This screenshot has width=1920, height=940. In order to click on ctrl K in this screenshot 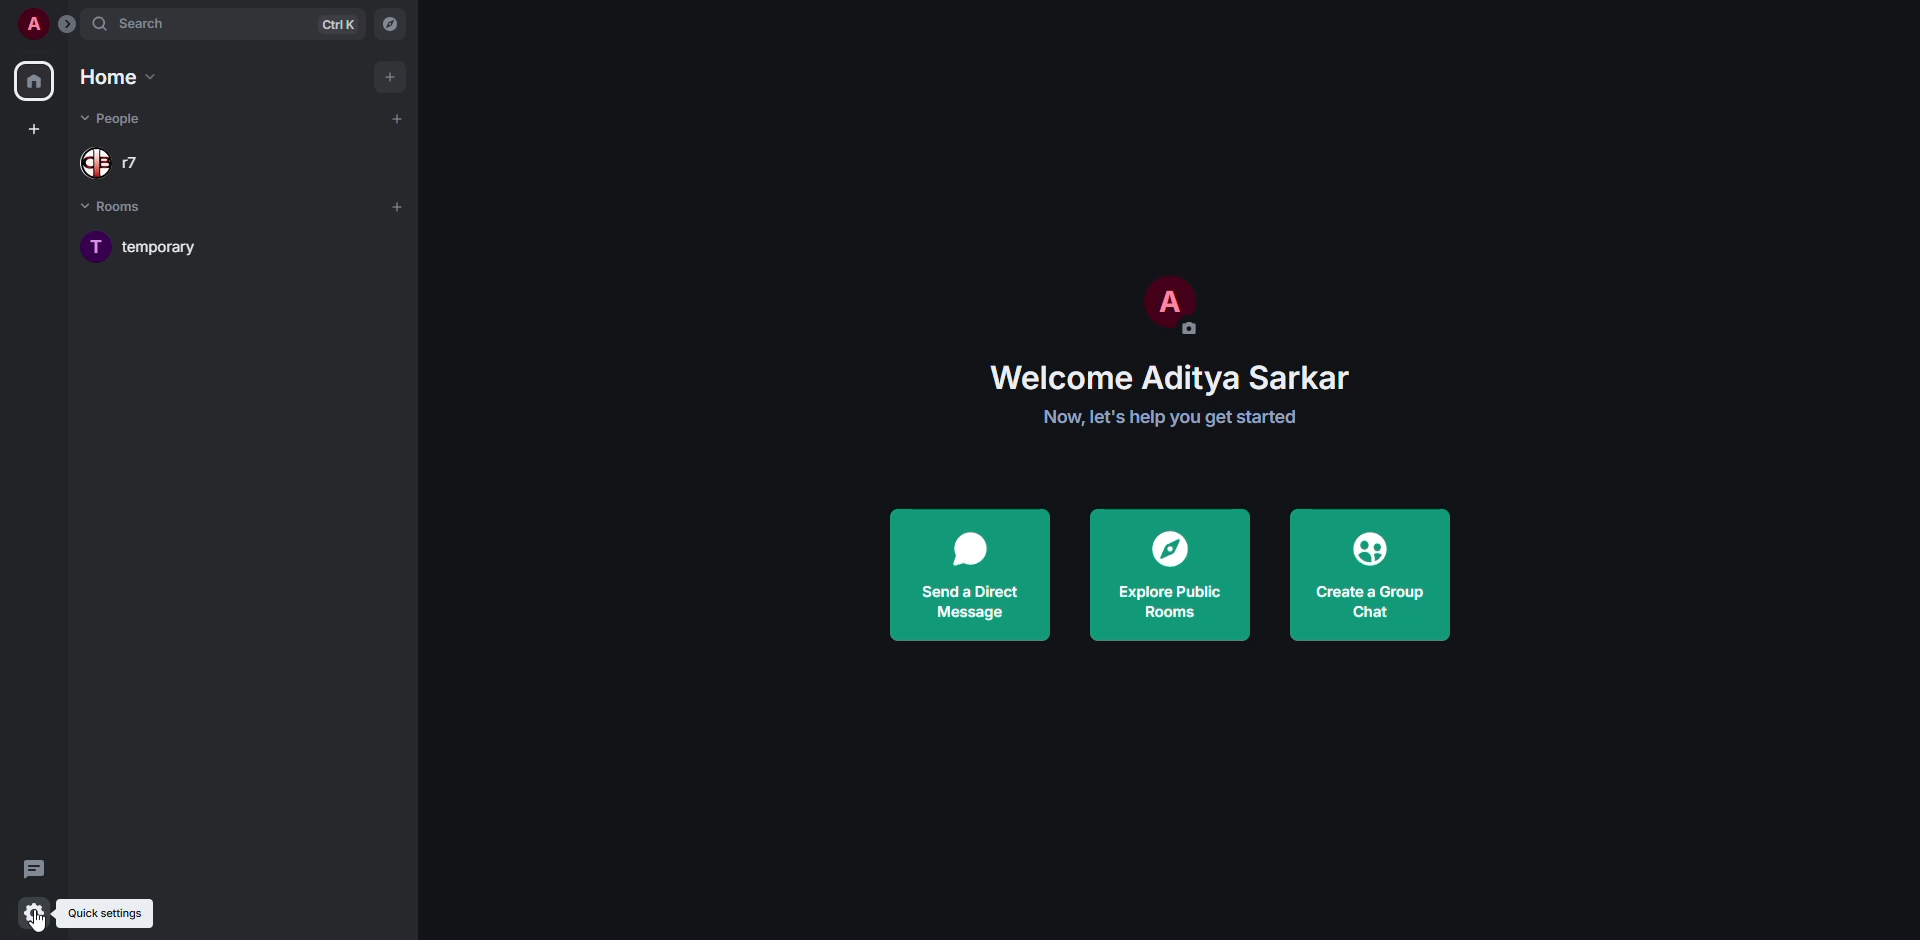, I will do `click(337, 23)`.